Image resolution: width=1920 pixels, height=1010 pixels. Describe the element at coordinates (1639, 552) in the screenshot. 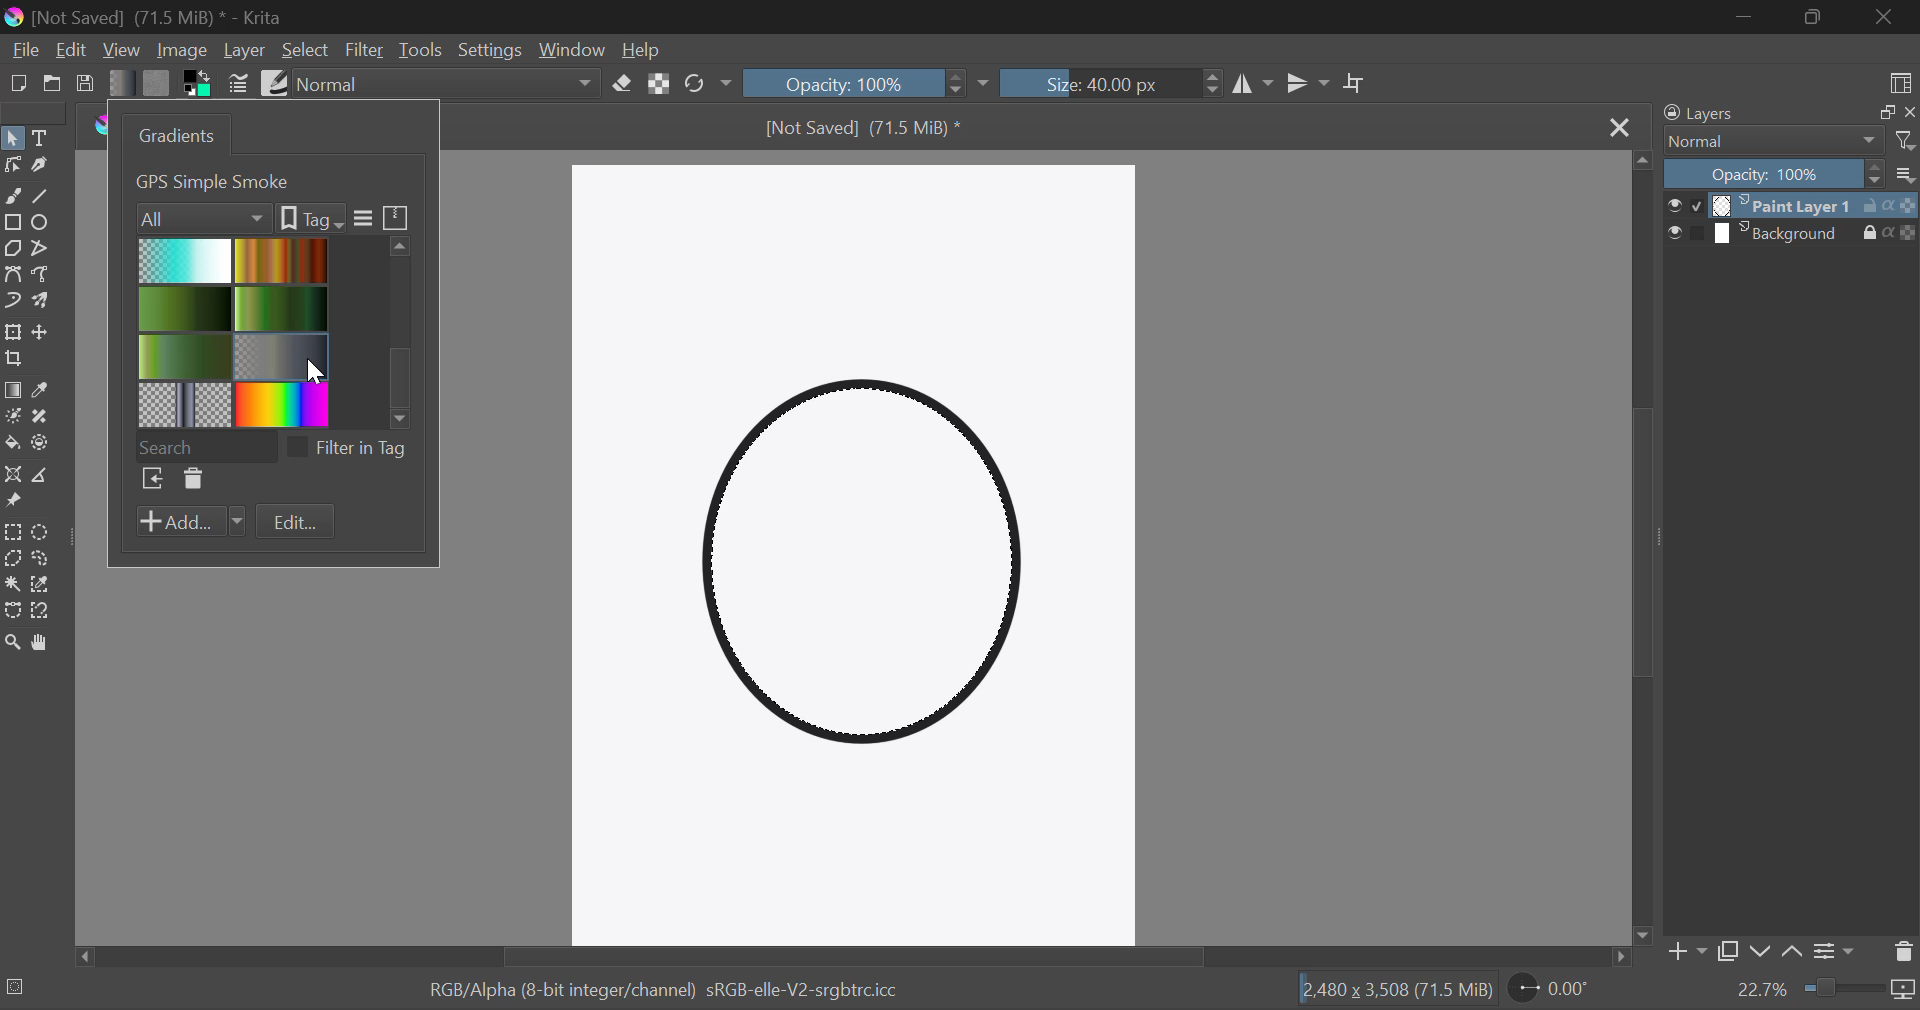

I see `Scroll Bar` at that location.